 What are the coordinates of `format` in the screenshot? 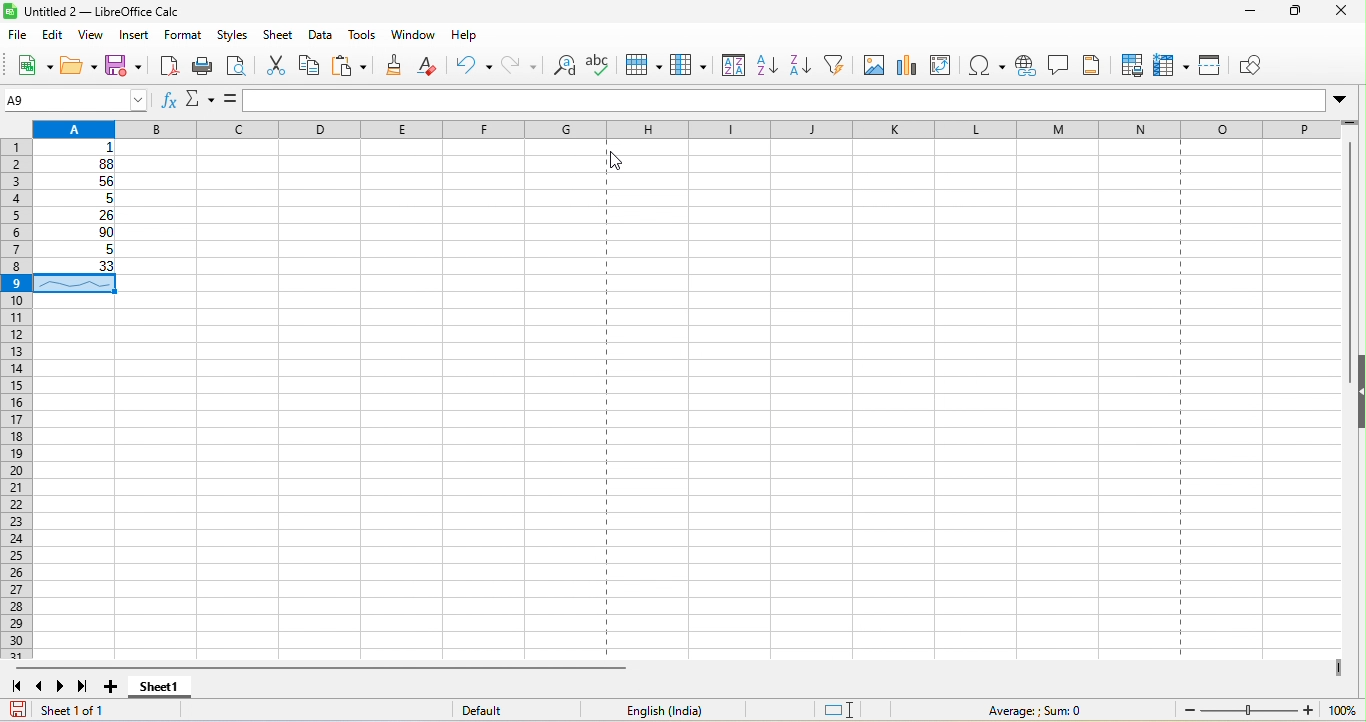 It's located at (181, 36).